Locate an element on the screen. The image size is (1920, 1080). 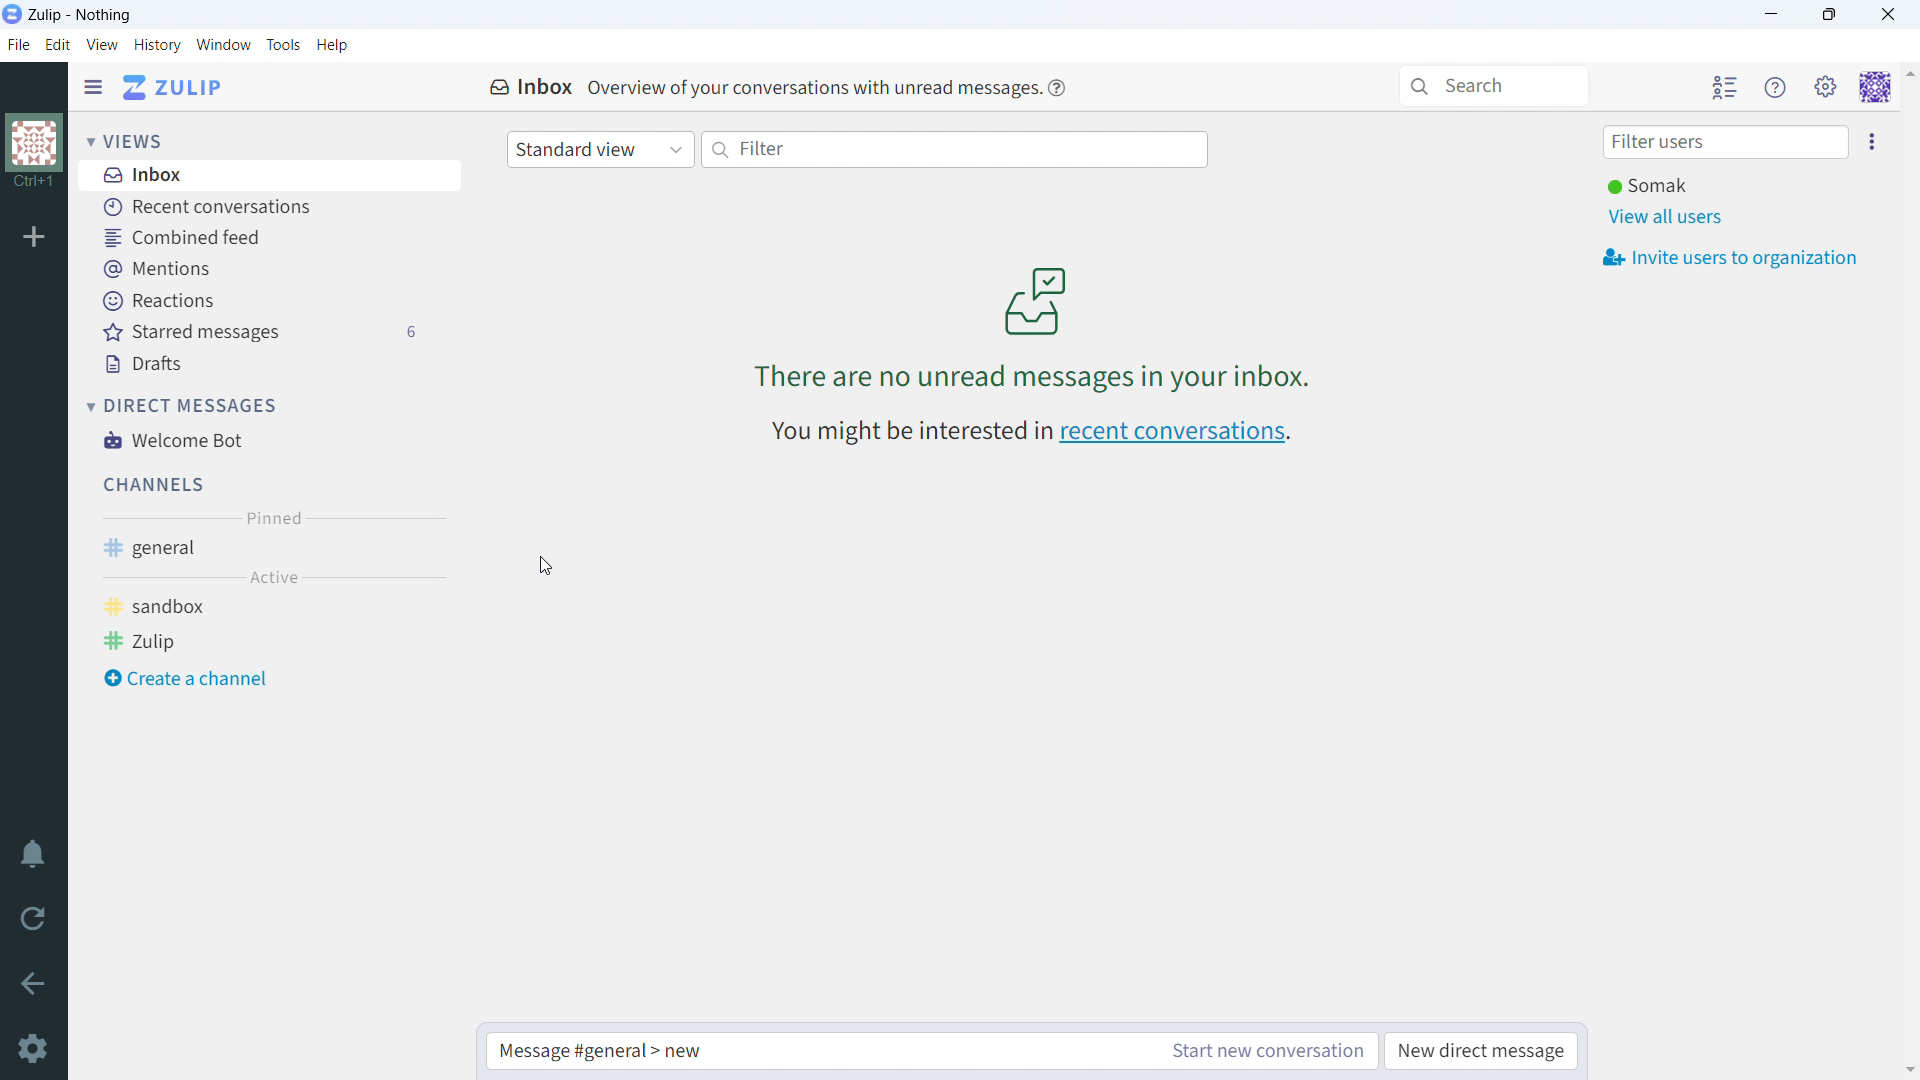
inbox is located at coordinates (256, 177).